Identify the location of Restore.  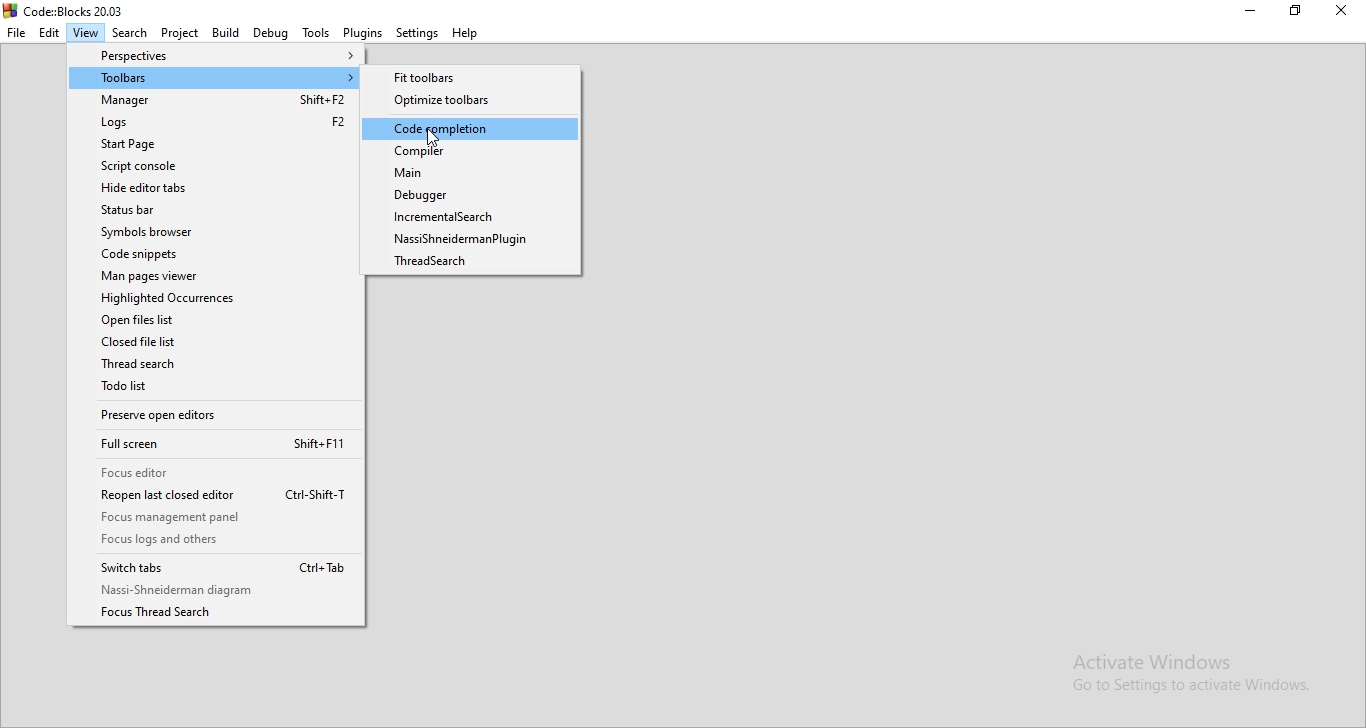
(1298, 13).